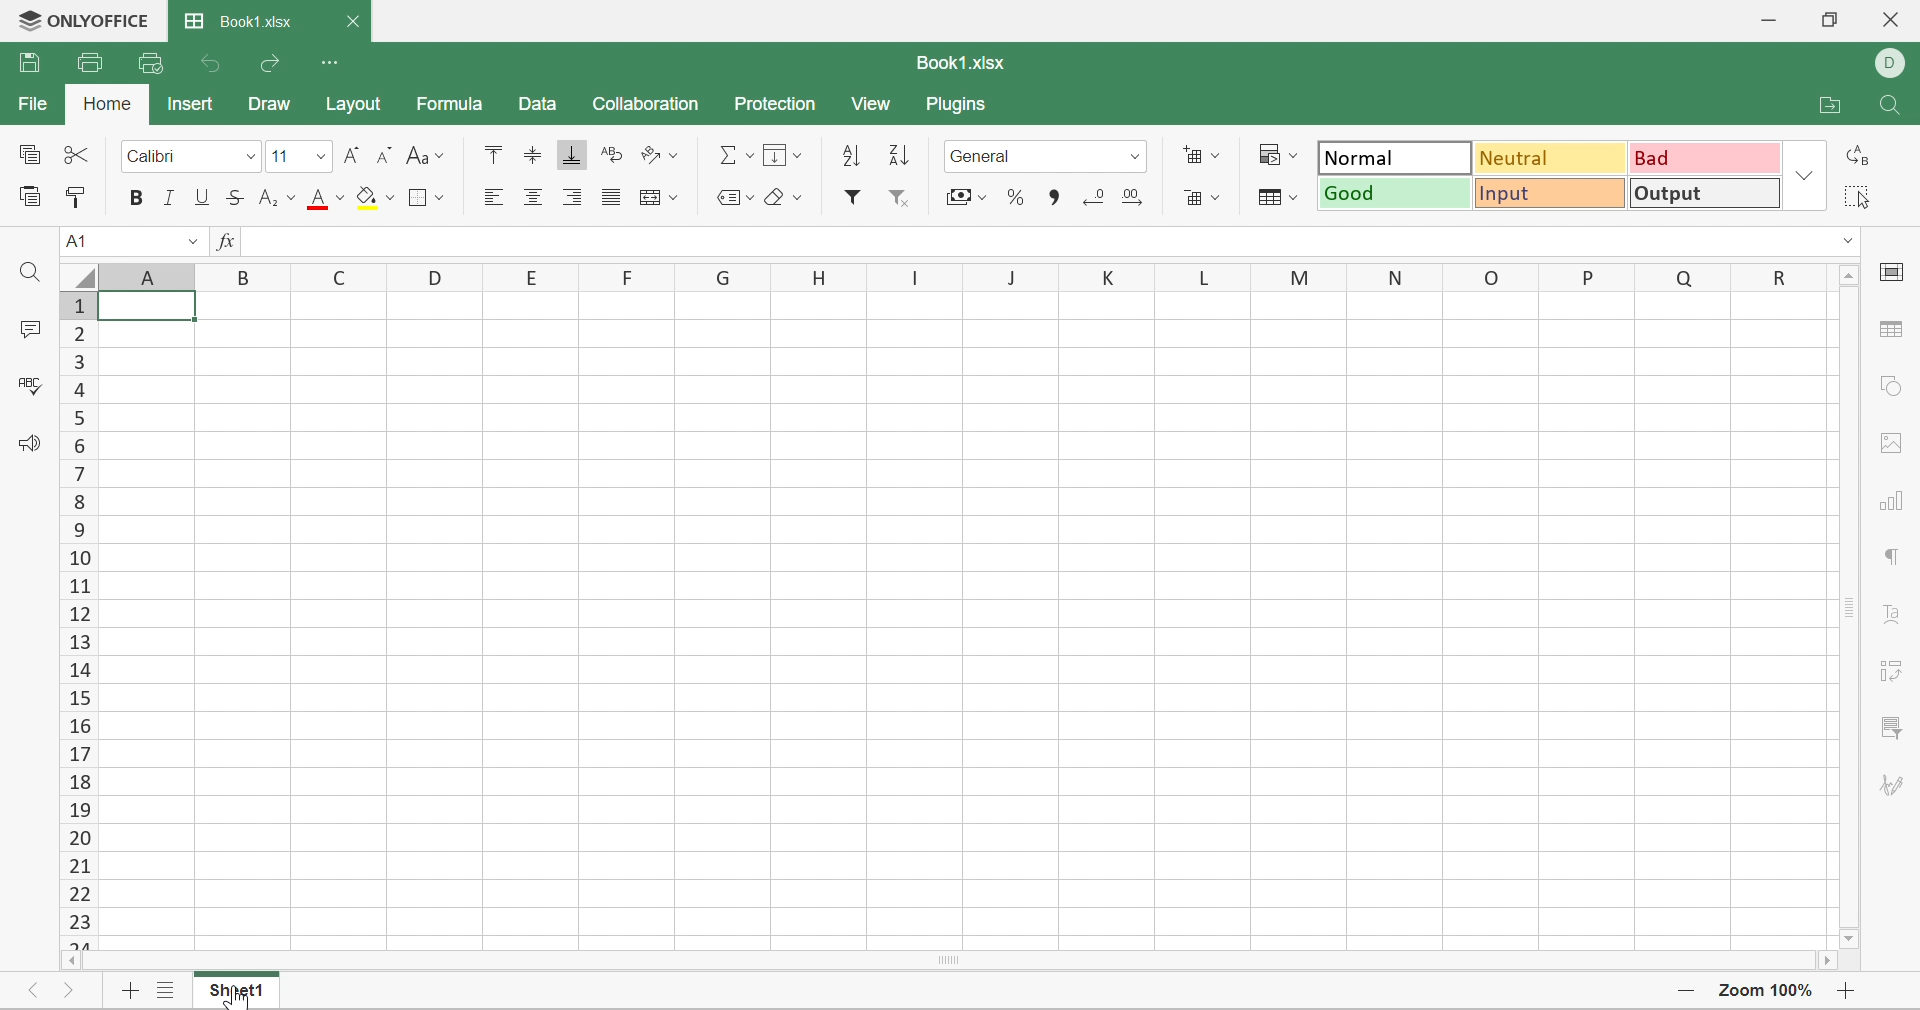 This screenshot has height=1010, width=1920. I want to click on 14, so click(79, 671).